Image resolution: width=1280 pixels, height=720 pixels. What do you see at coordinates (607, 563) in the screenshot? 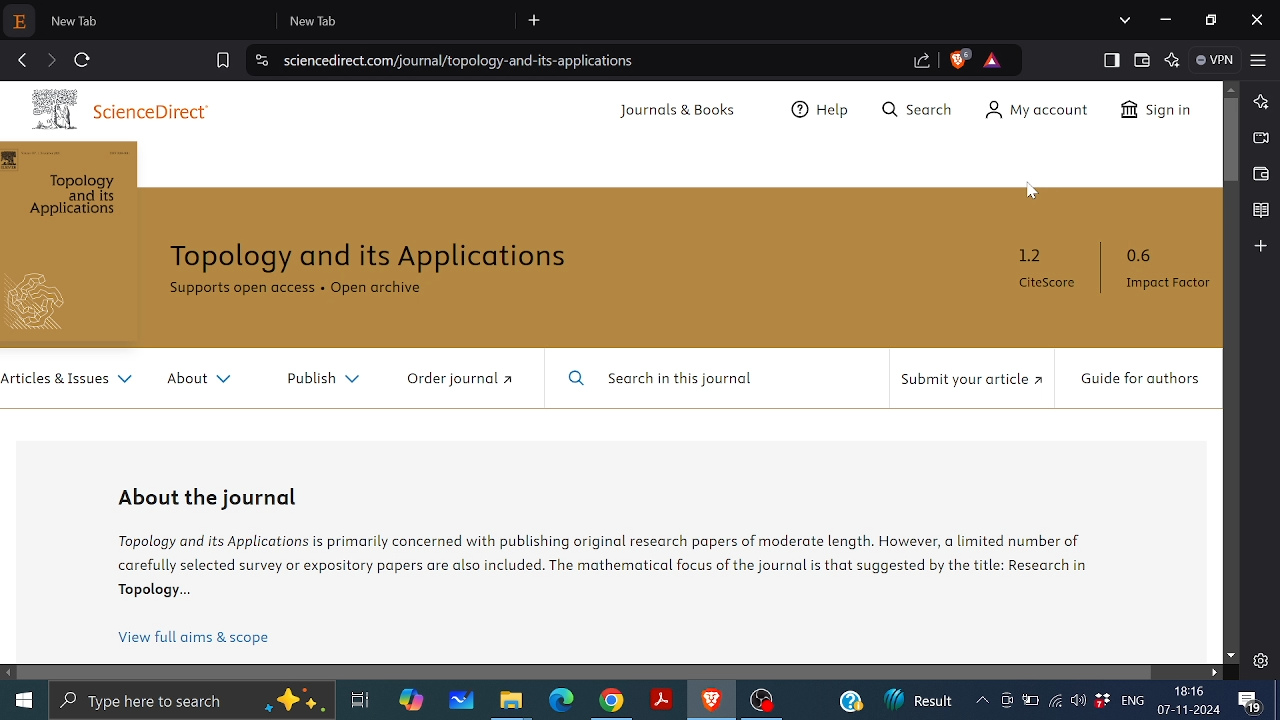
I see `Information on topology` at bounding box center [607, 563].